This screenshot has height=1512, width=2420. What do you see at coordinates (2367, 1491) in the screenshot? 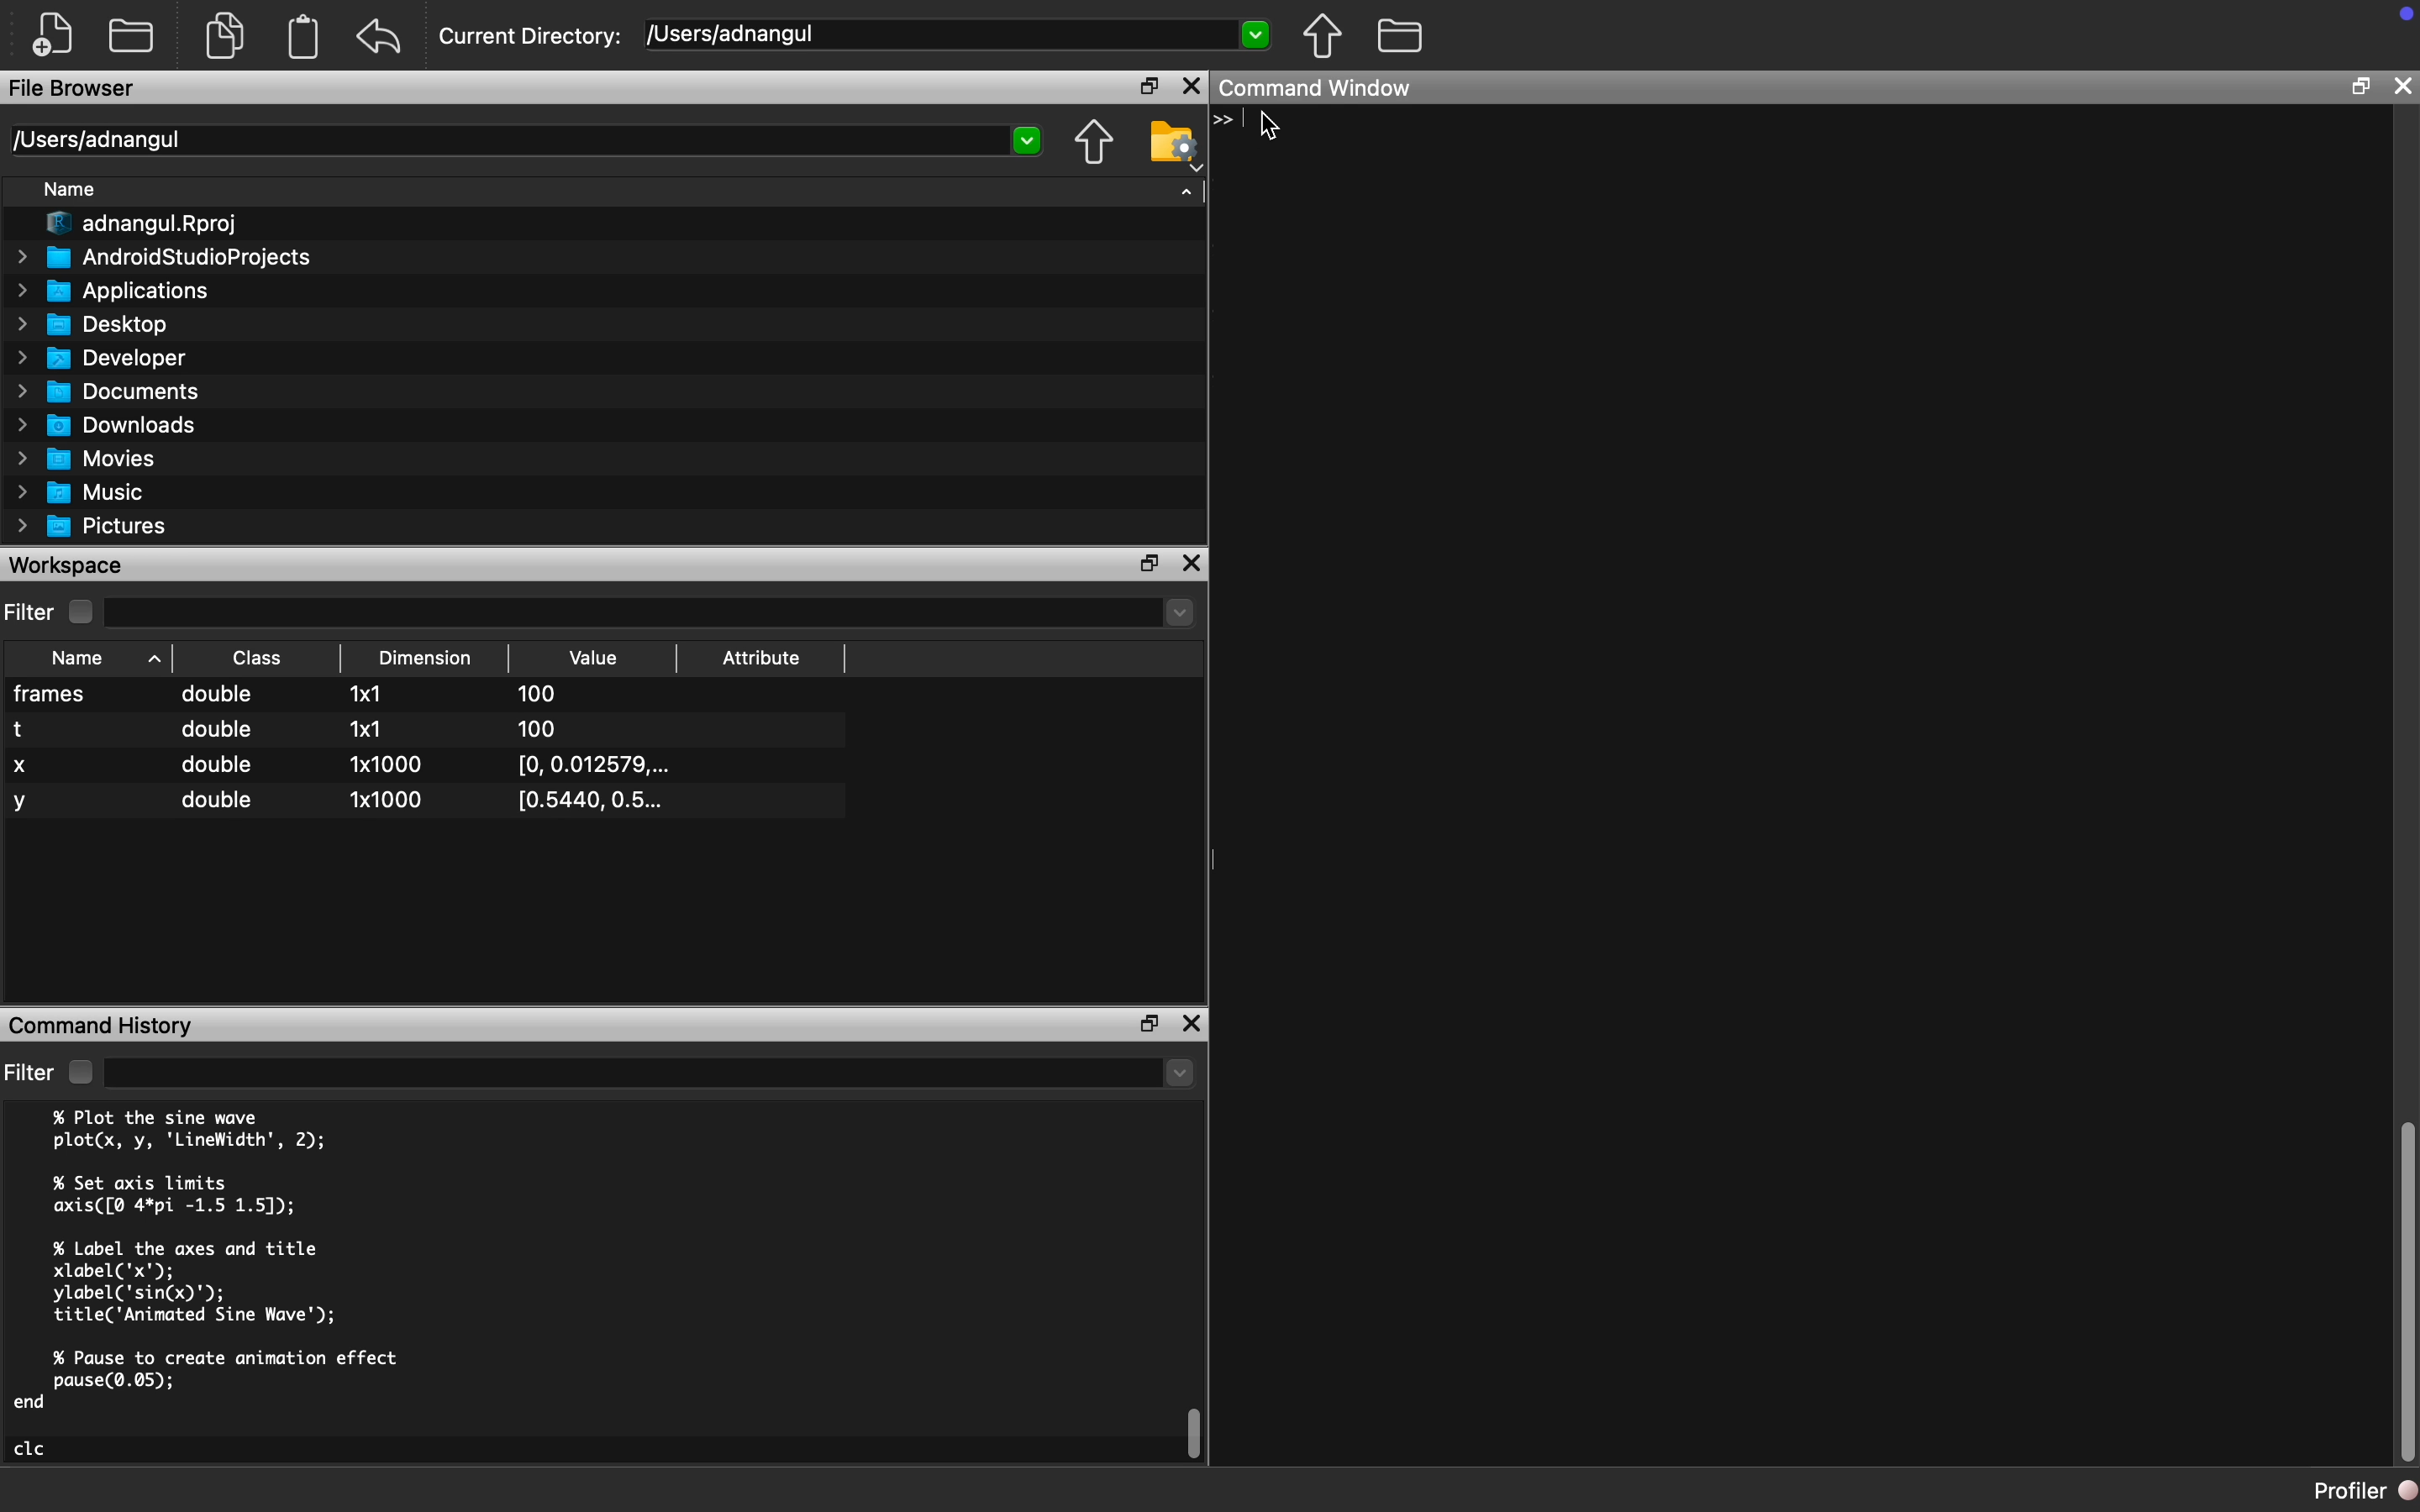
I see `Profiler` at bounding box center [2367, 1491].